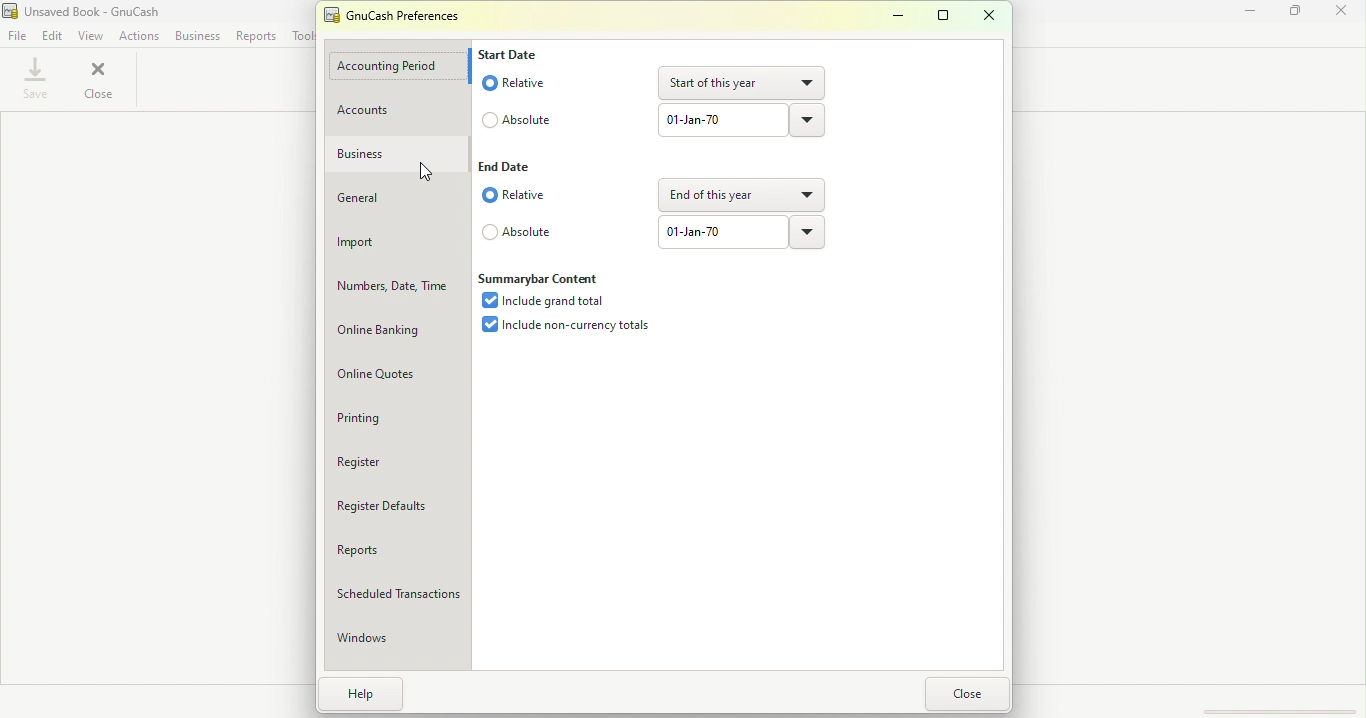 The height and width of the screenshot is (718, 1366). I want to click on Maximize, so click(939, 20).